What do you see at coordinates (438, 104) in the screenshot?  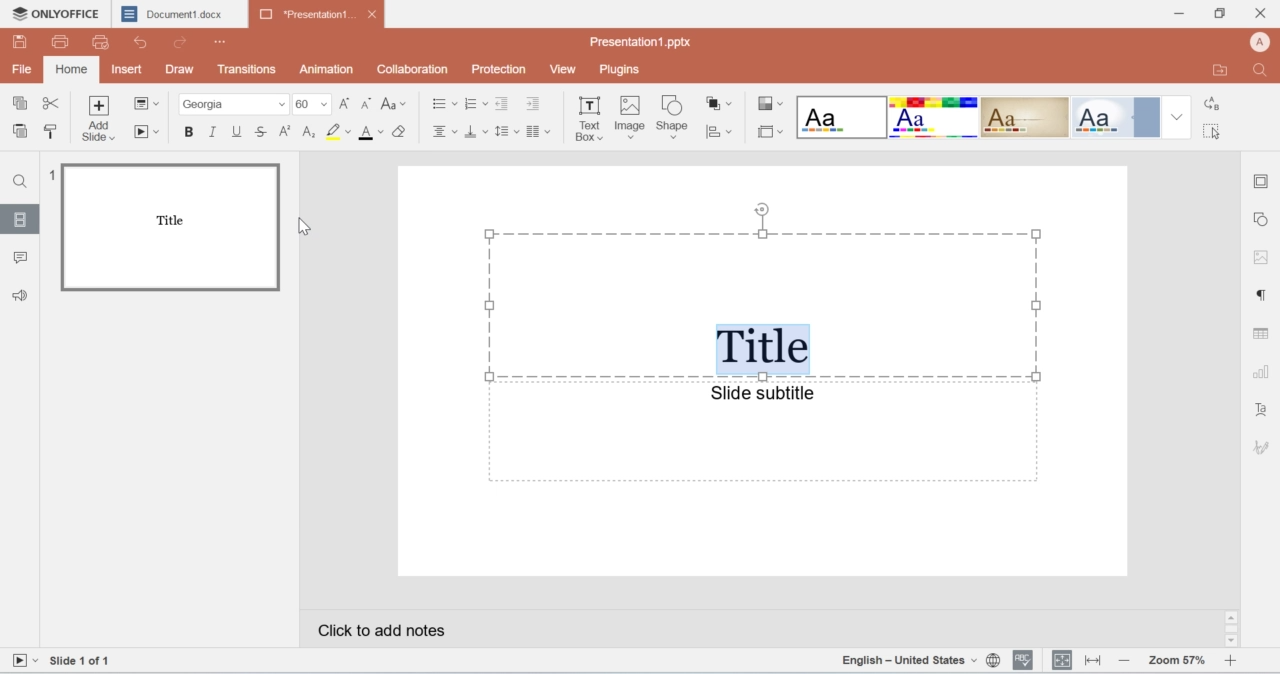 I see `bullet points` at bounding box center [438, 104].